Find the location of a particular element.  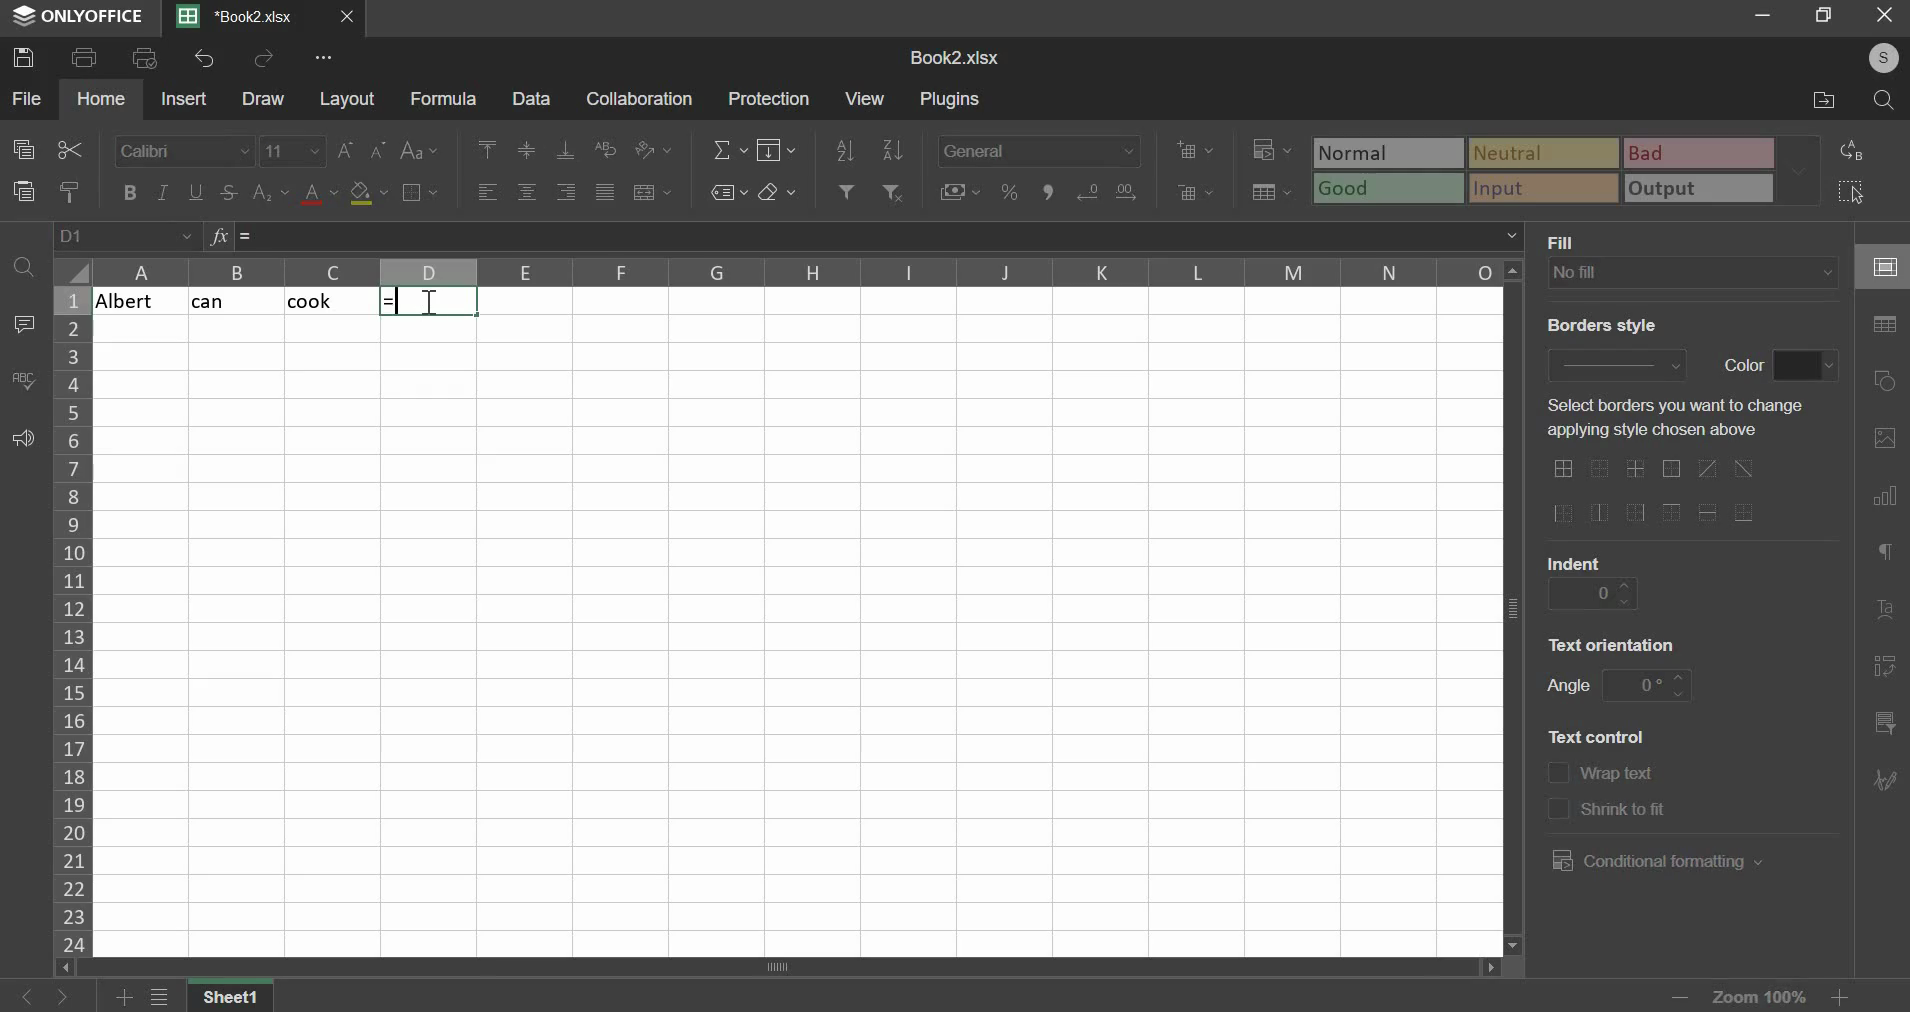

conditional formatting is located at coordinates (1269, 151).